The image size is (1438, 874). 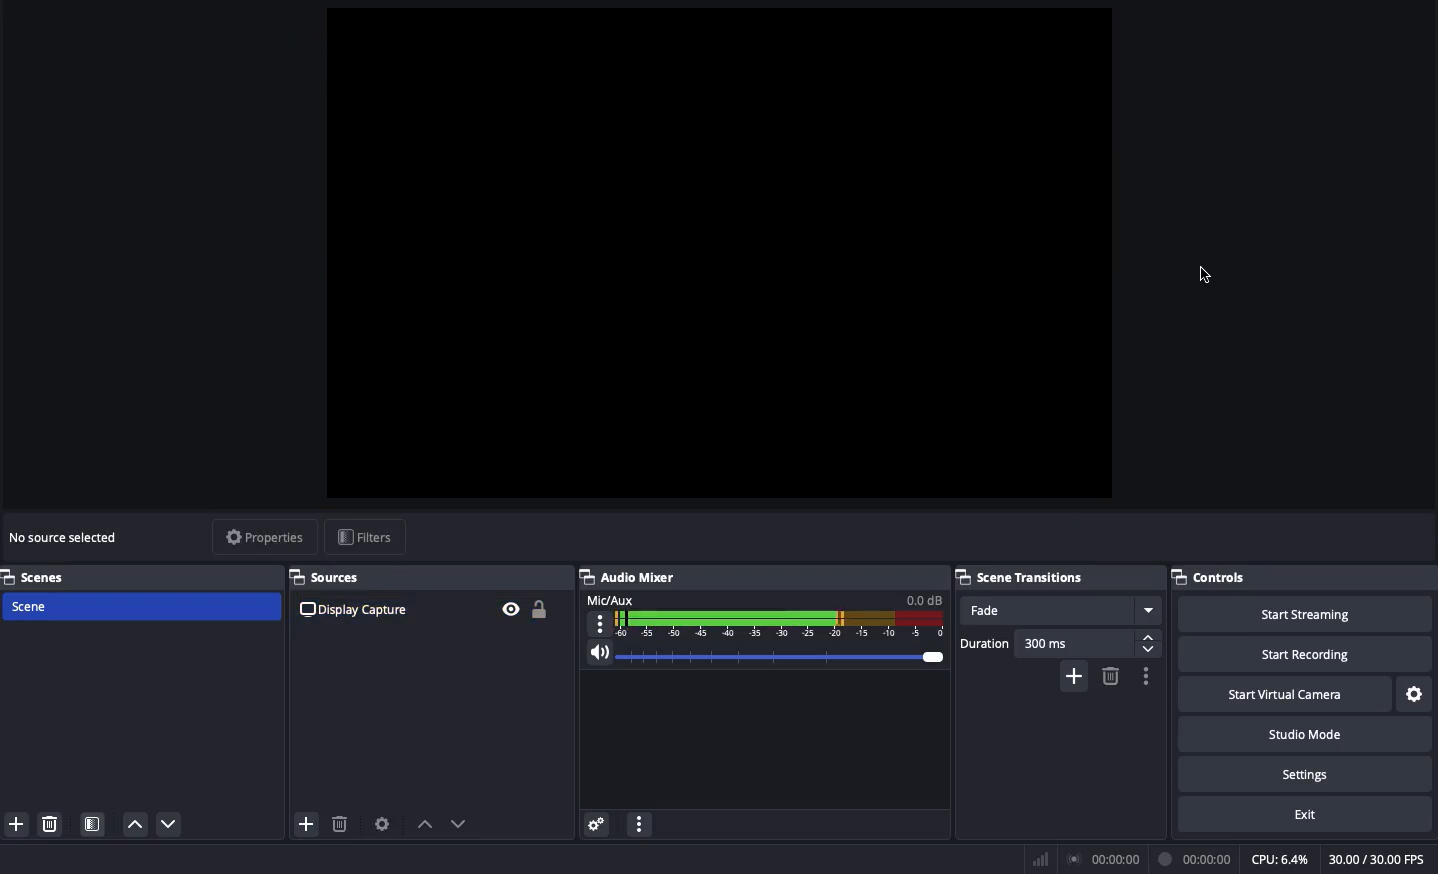 What do you see at coordinates (1303, 732) in the screenshot?
I see `Studio mode` at bounding box center [1303, 732].